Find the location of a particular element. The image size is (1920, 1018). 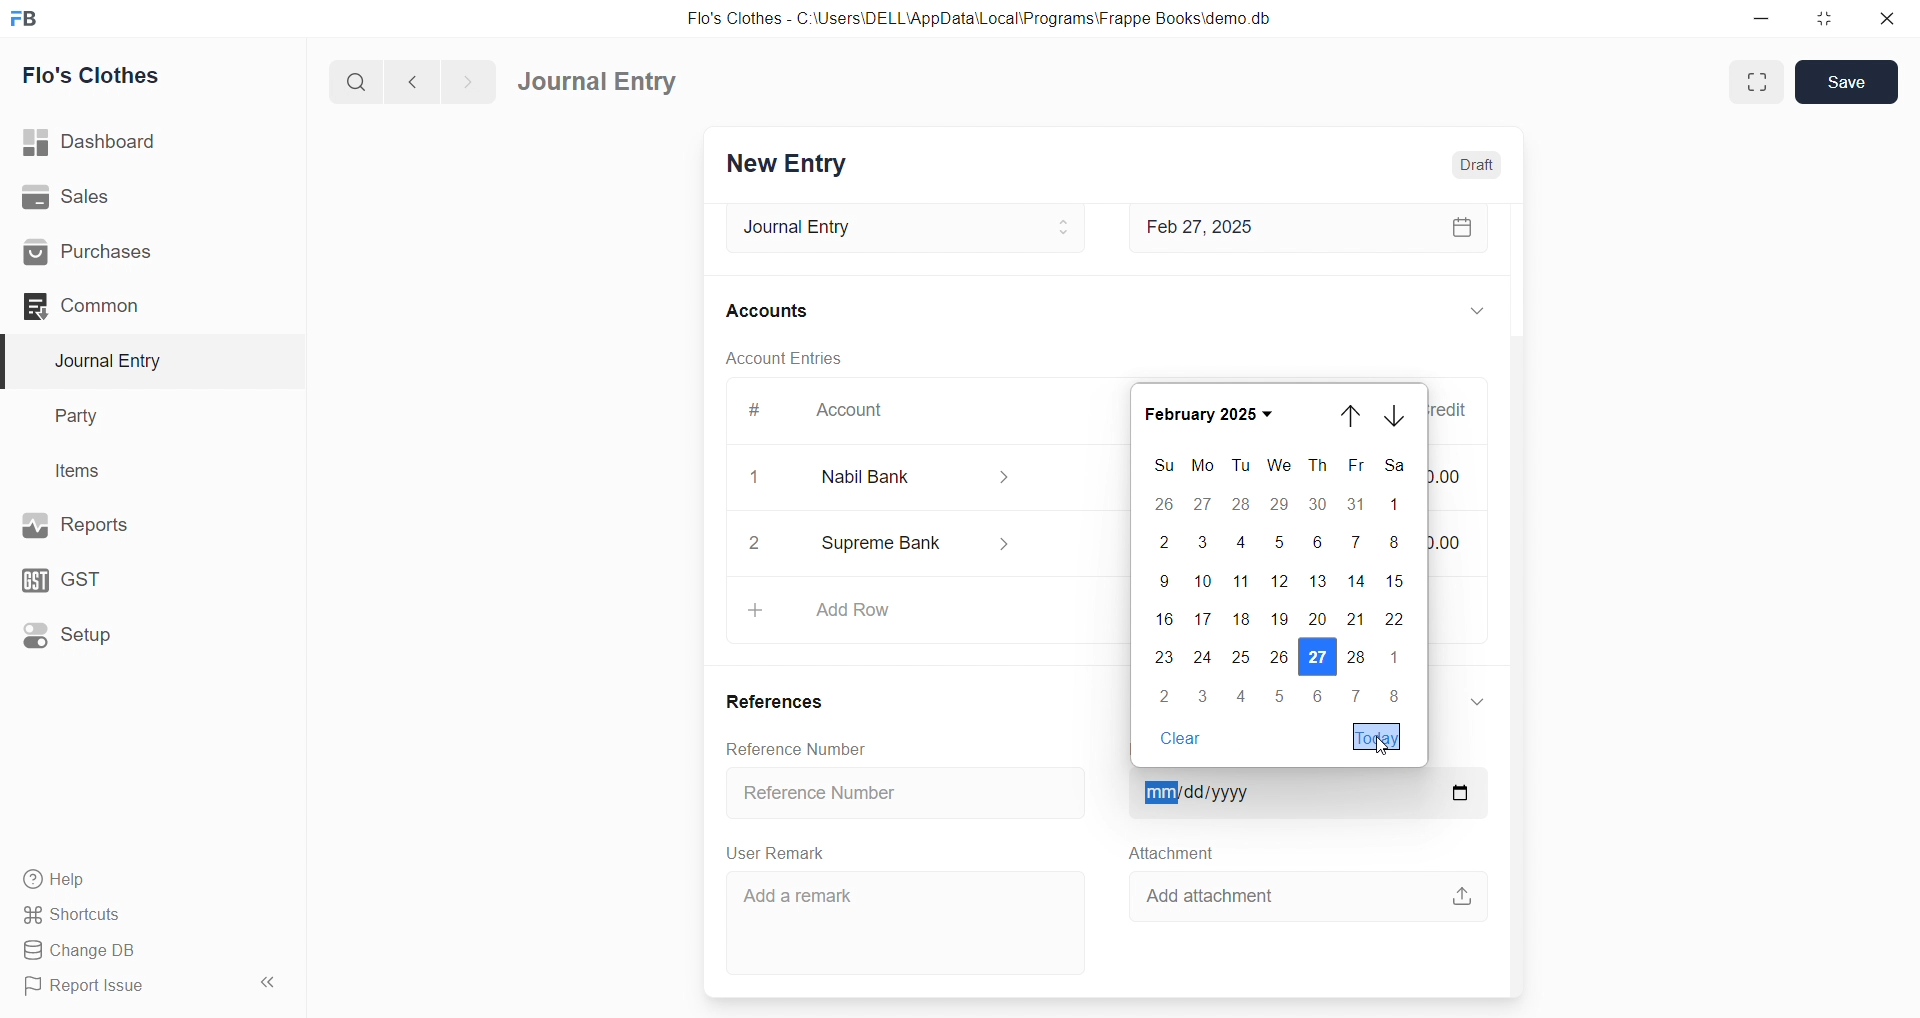

TH is located at coordinates (1319, 464).